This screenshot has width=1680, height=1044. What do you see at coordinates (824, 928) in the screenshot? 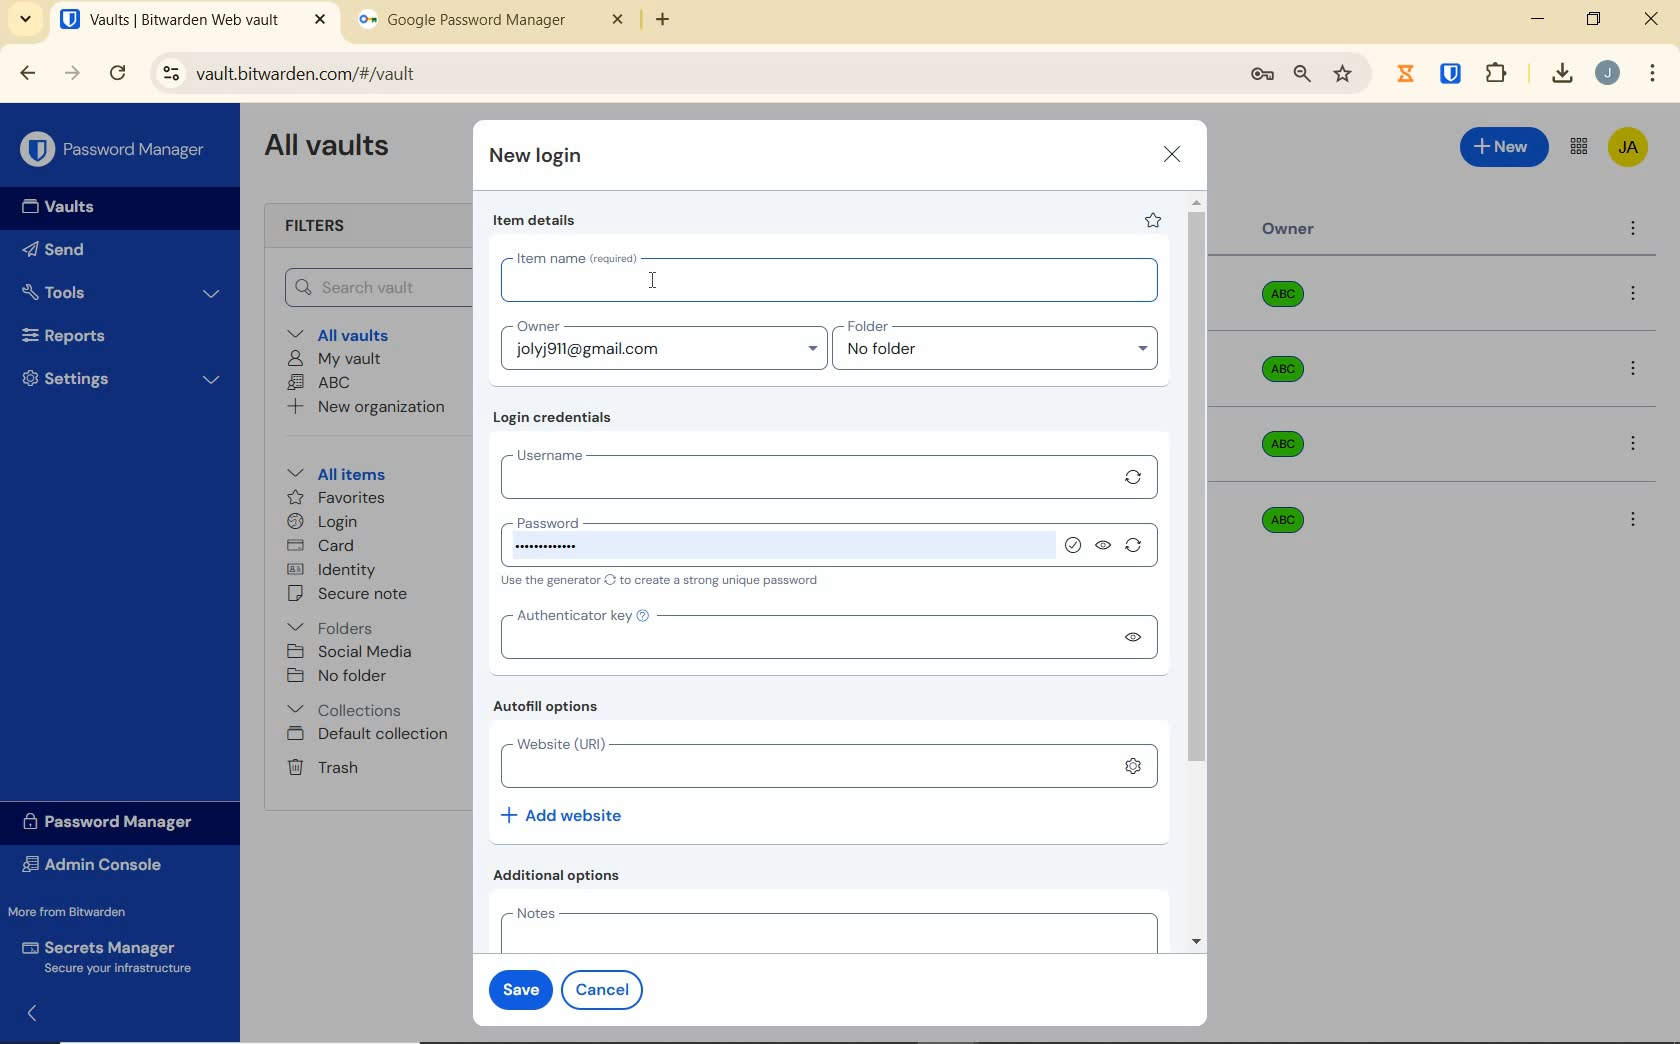
I see `notes` at bounding box center [824, 928].